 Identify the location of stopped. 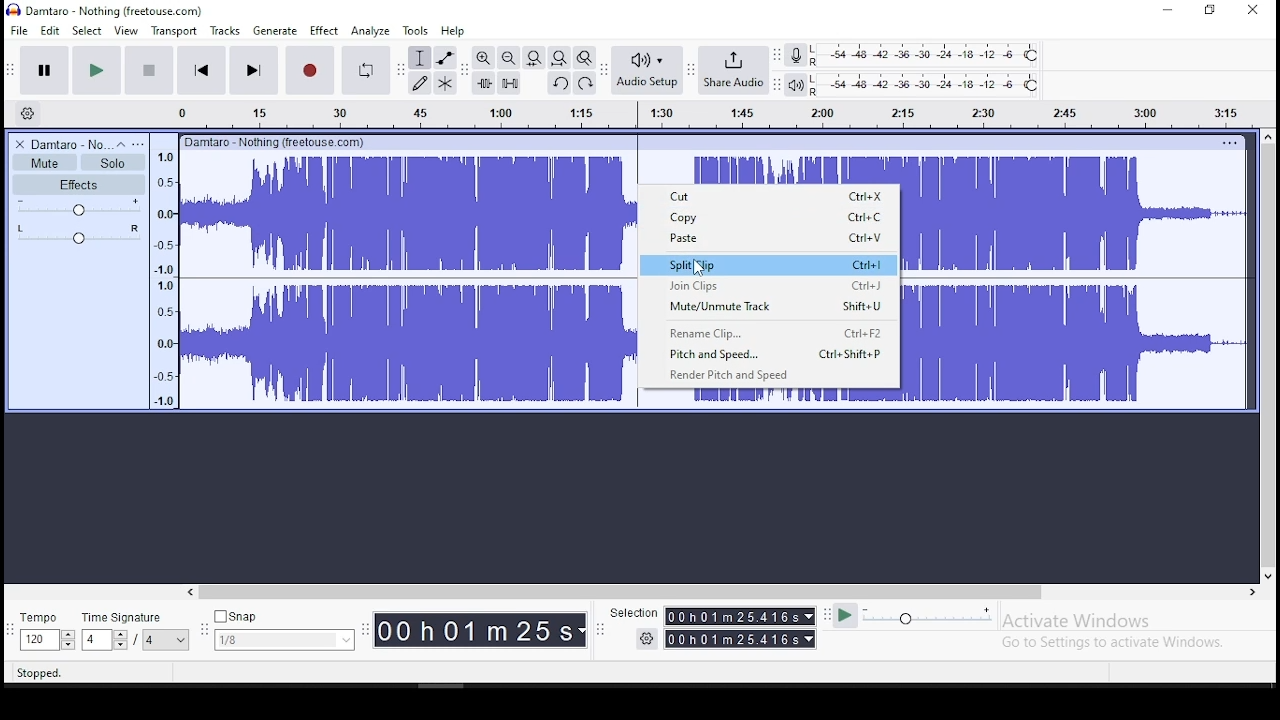
(35, 673).